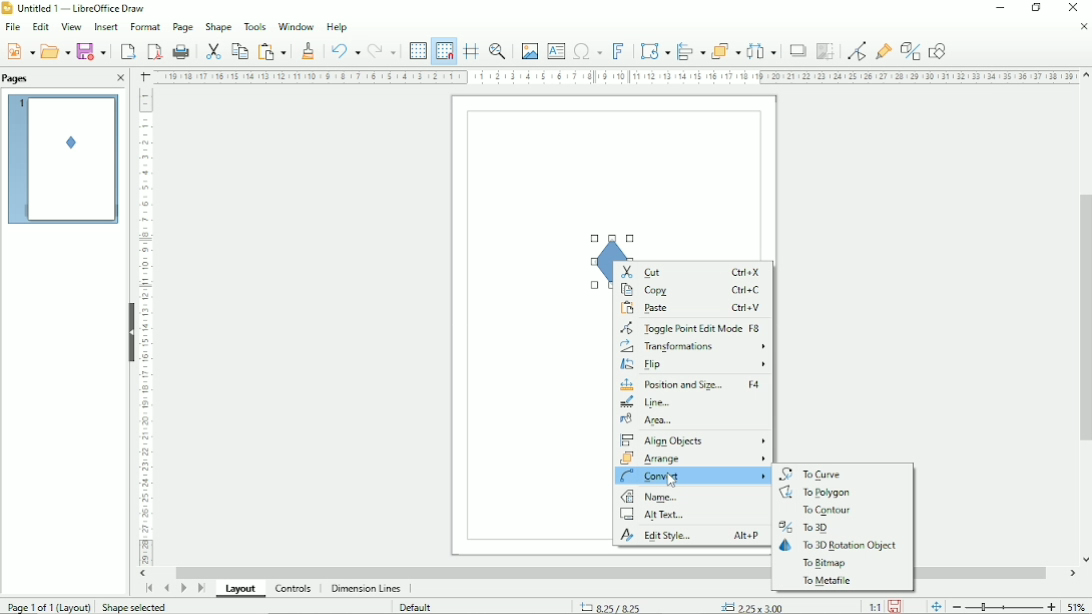 This screenshot has height=614, width=1092. What do you see at coordinates (674, 481) in the screenshot?
I see `Cursor` at bounding box center [674, 481].